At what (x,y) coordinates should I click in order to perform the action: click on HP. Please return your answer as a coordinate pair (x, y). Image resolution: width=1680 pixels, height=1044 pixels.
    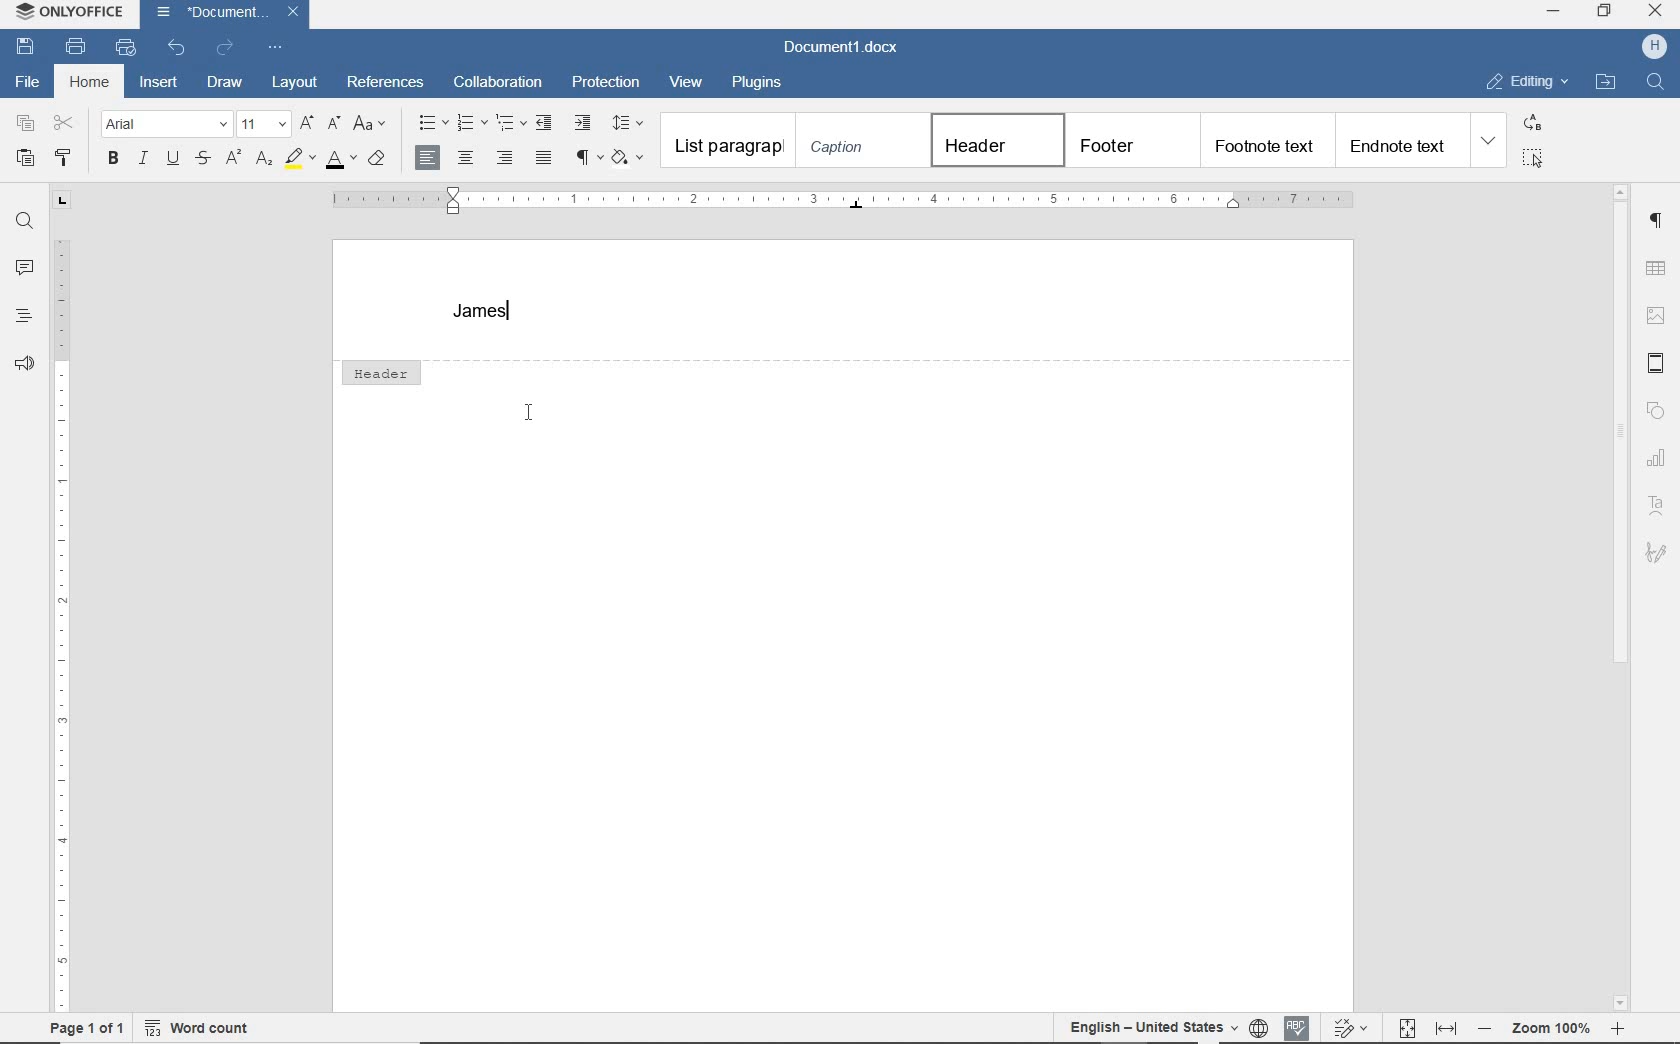
    Looking at the image, I should click on (1649, 46).